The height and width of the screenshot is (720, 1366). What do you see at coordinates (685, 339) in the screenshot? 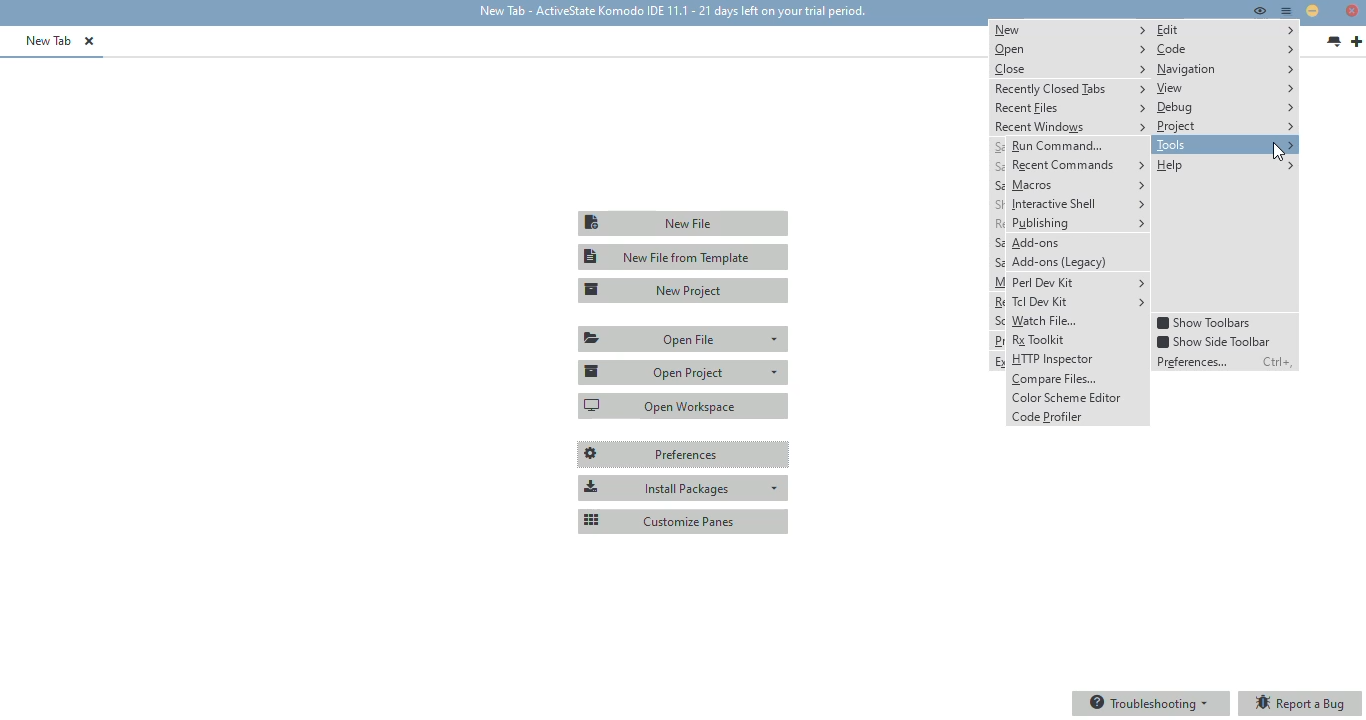
I see `open file` at bounding box center [685, 339].